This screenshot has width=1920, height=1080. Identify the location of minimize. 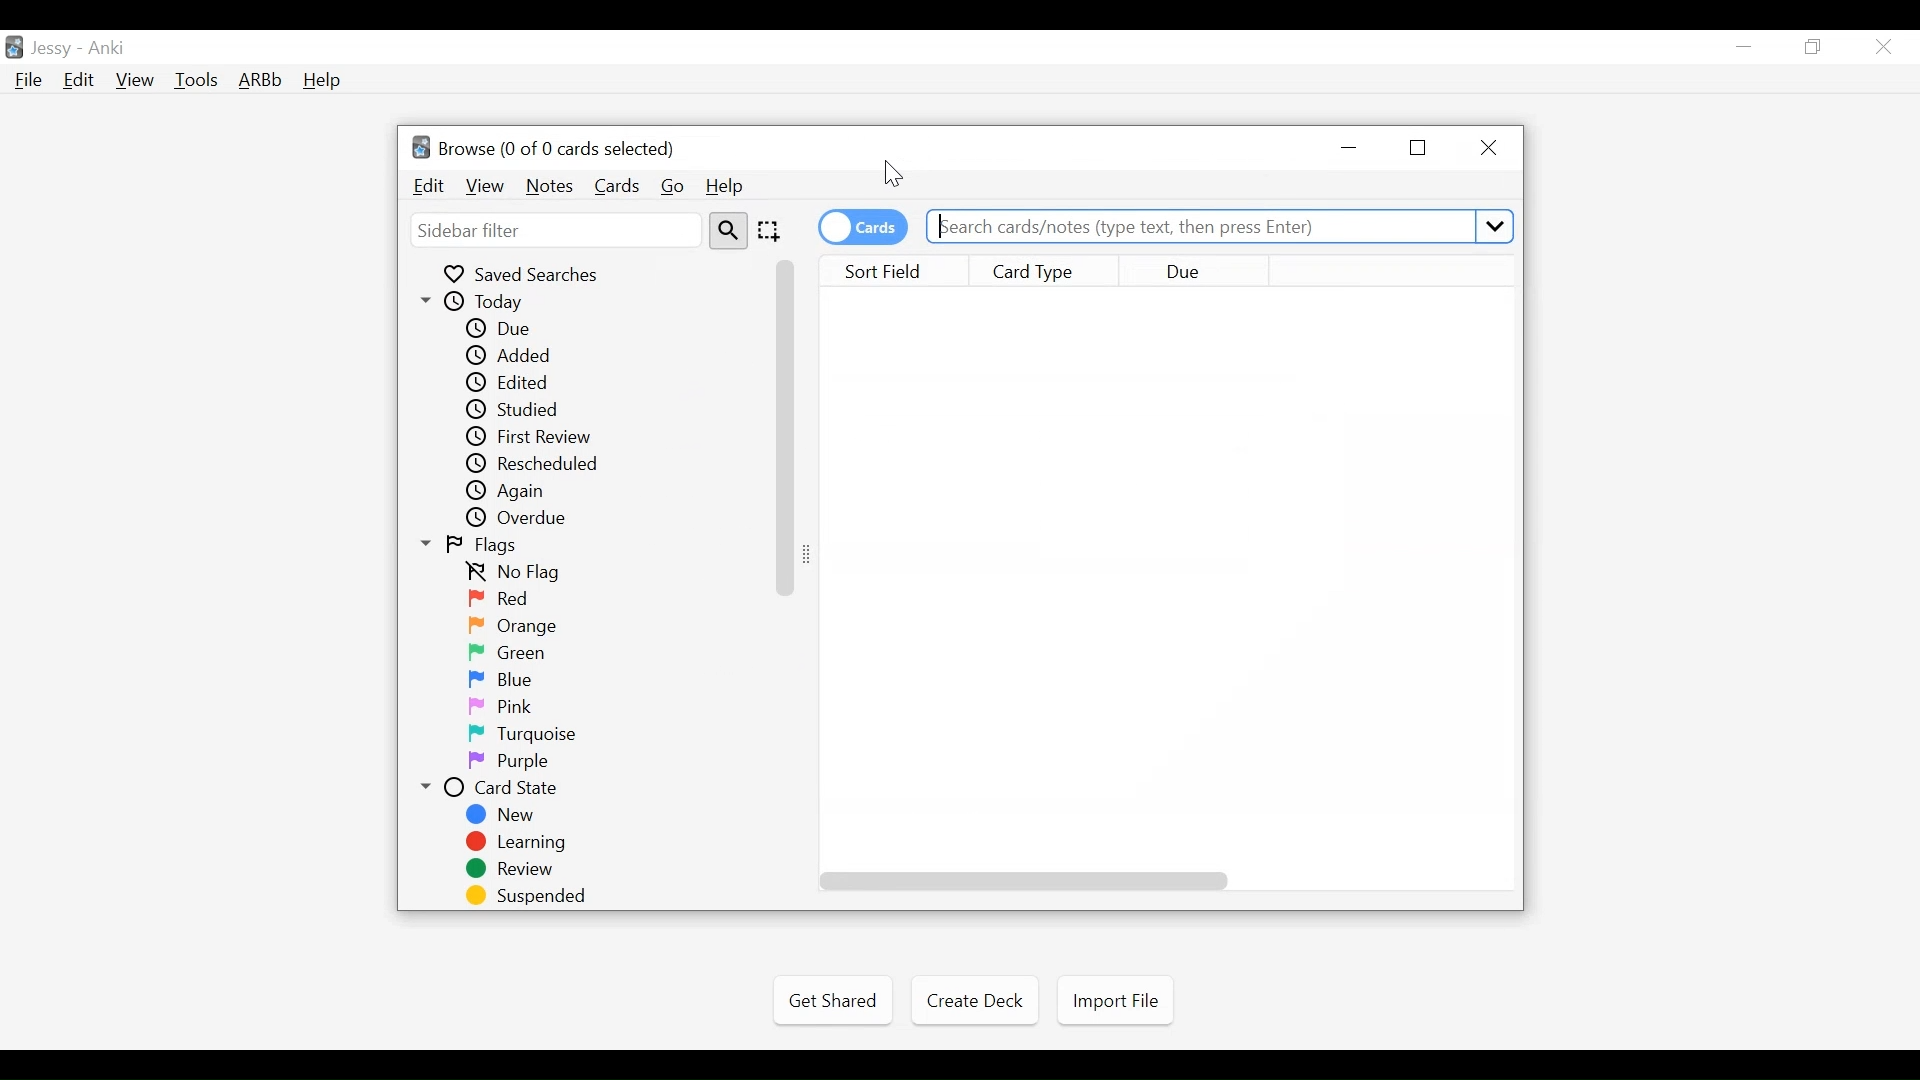
(1747, 46).